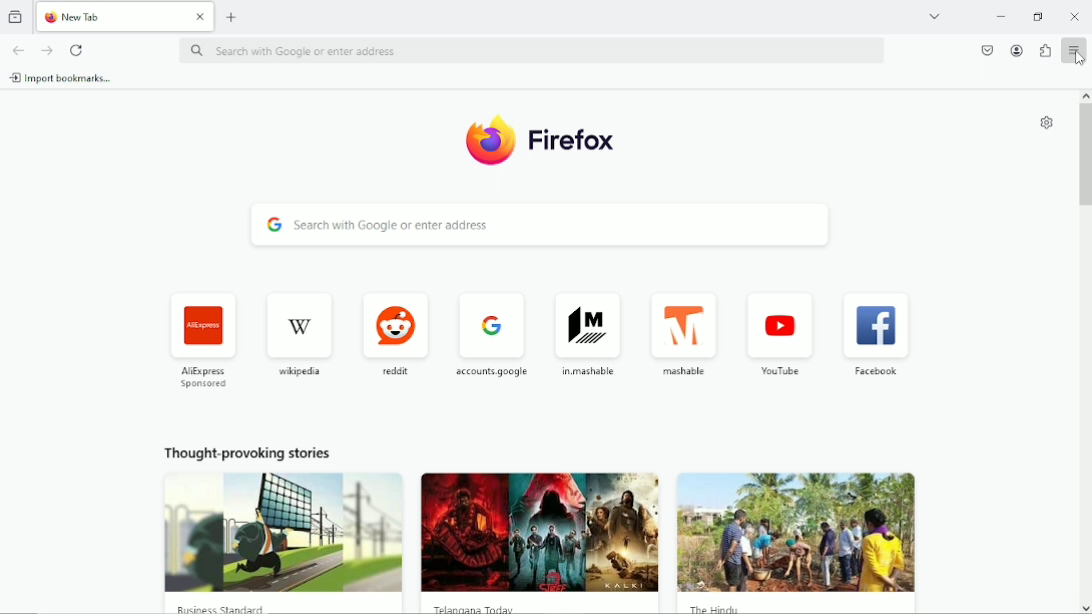  Describe the element at coordinates (1074, 51) in the screenshot. I see `open applications menu` at that location.